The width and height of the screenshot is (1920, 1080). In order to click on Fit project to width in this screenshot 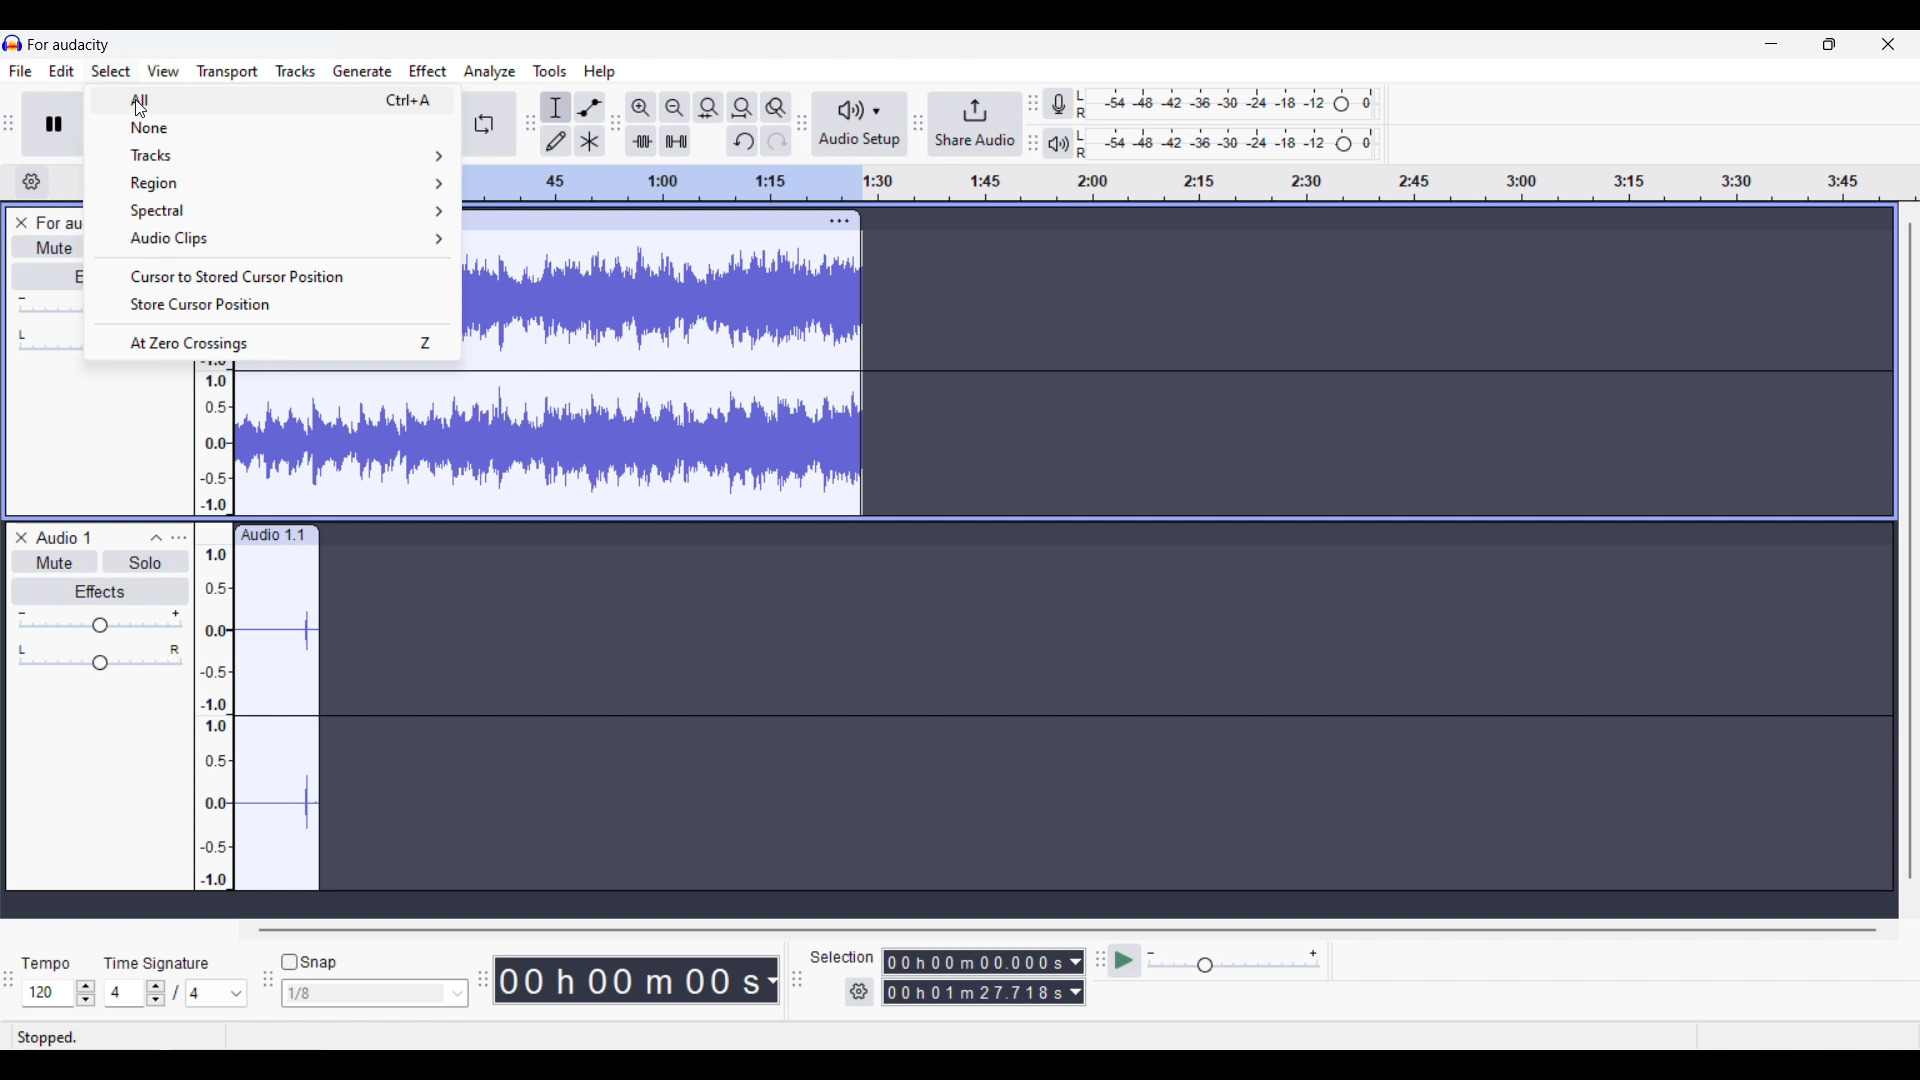, I will do `click(743, 108)`.